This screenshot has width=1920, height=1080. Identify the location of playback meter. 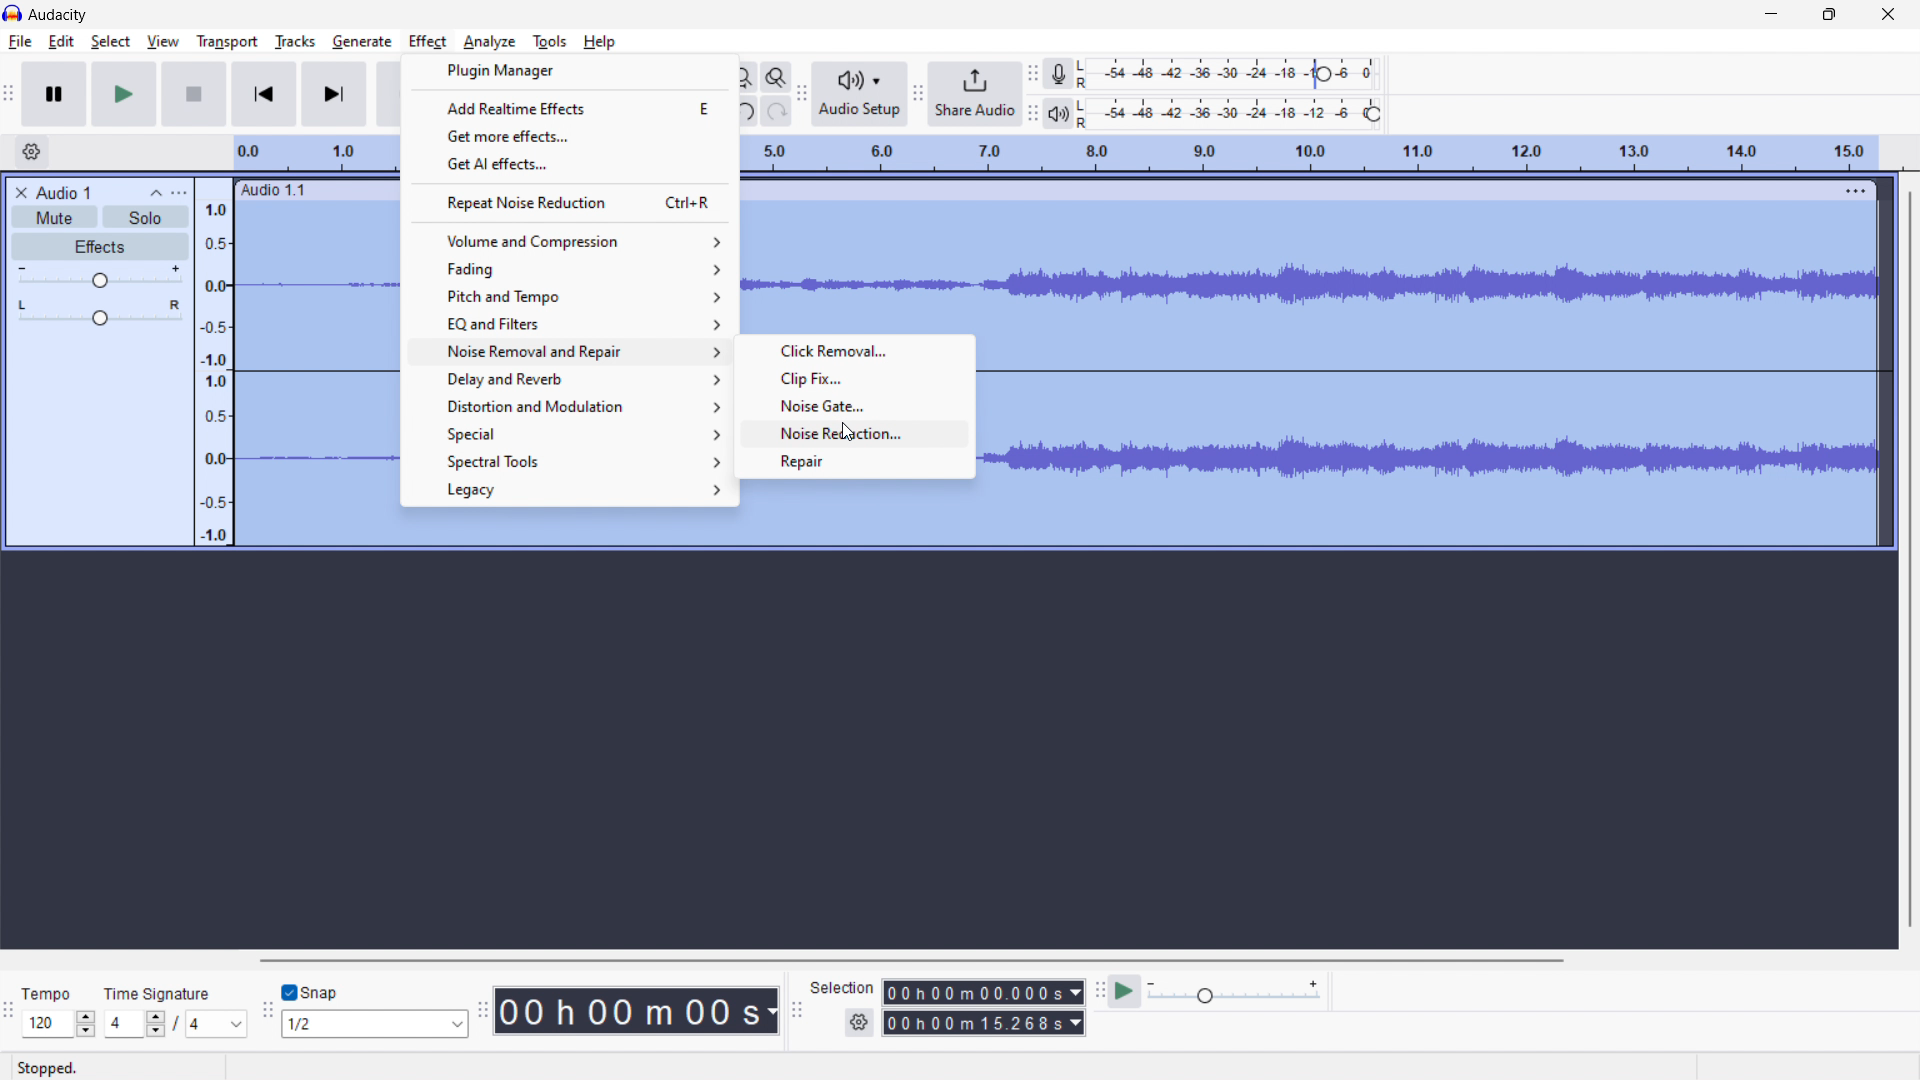
(1058, 114).